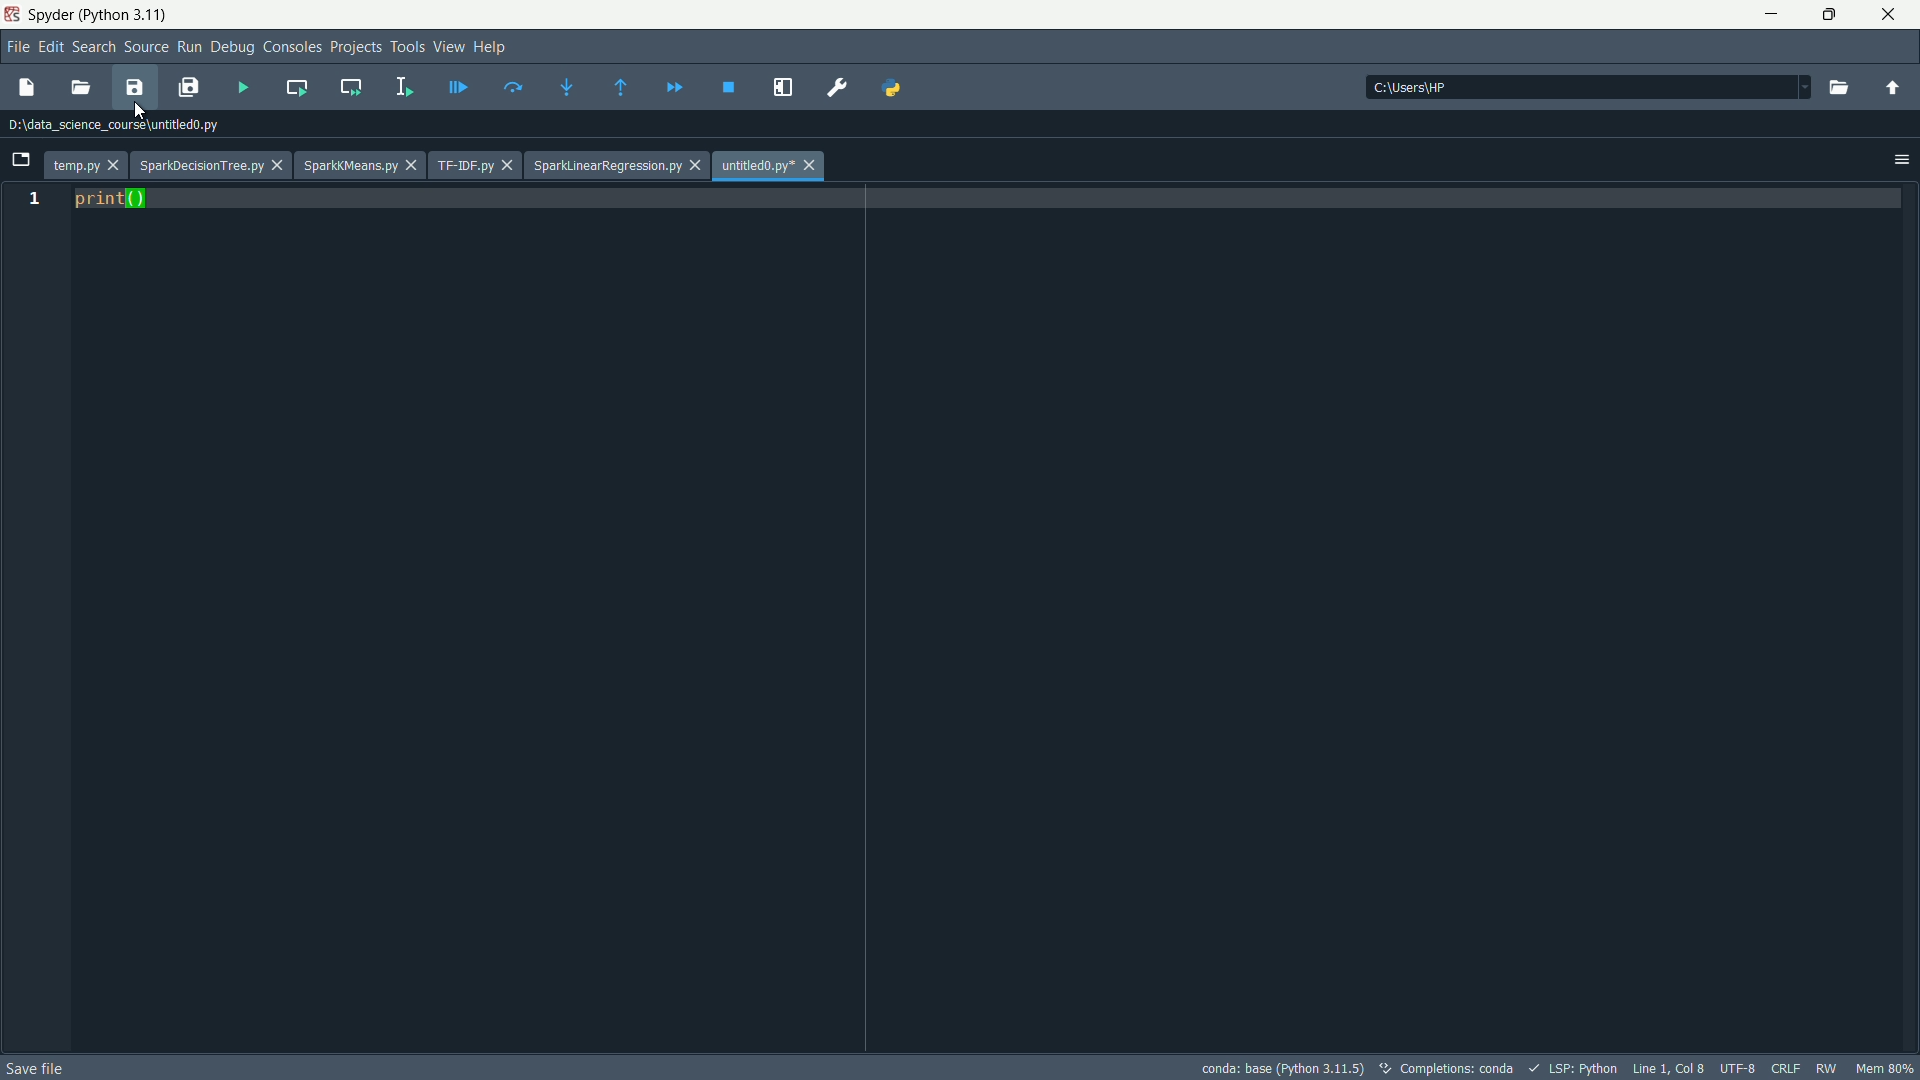 The height and width of the screenshot is (1080, 1920). What do you see at coordinates (1574, 1068) in the screenshot?
I see `linting, completion status` at bounding box center [1574, 1068].